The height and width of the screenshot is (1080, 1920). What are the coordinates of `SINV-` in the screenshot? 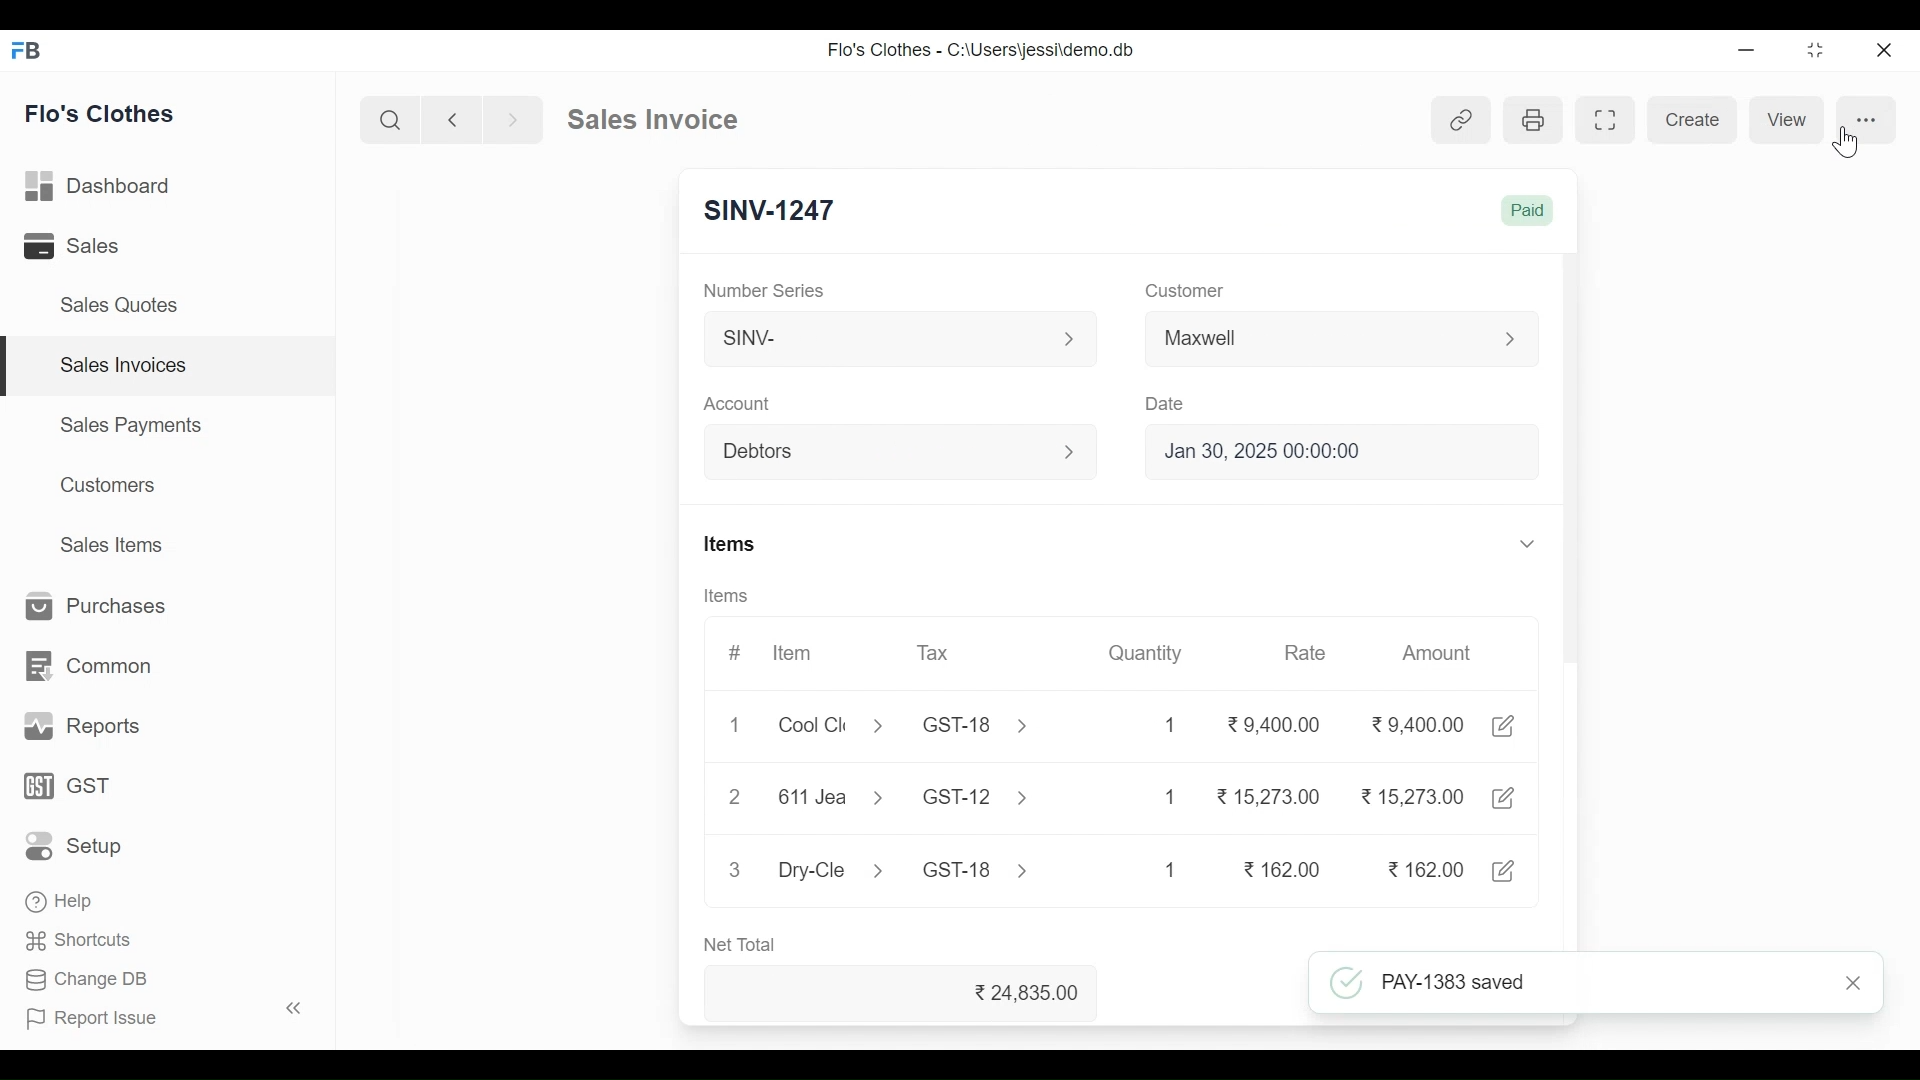 It's located at (882, 339).